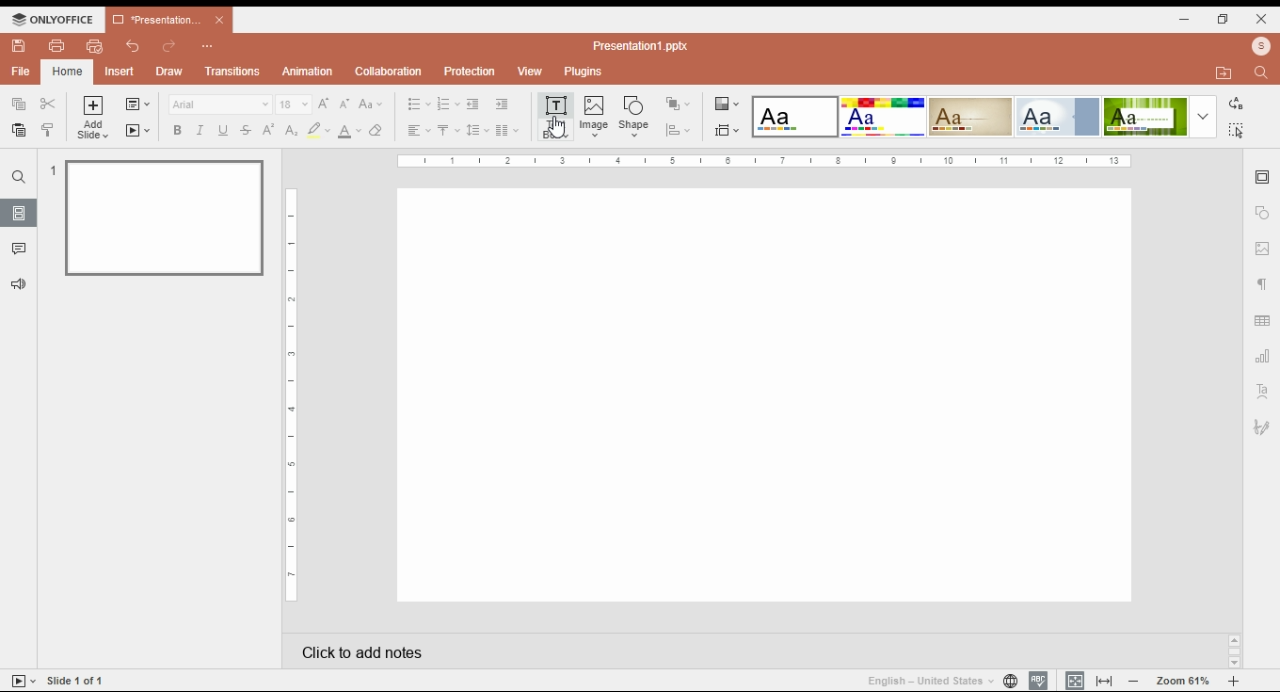 This screenshot has width=1280, height=692. I want to click on file, so click(20, 71).